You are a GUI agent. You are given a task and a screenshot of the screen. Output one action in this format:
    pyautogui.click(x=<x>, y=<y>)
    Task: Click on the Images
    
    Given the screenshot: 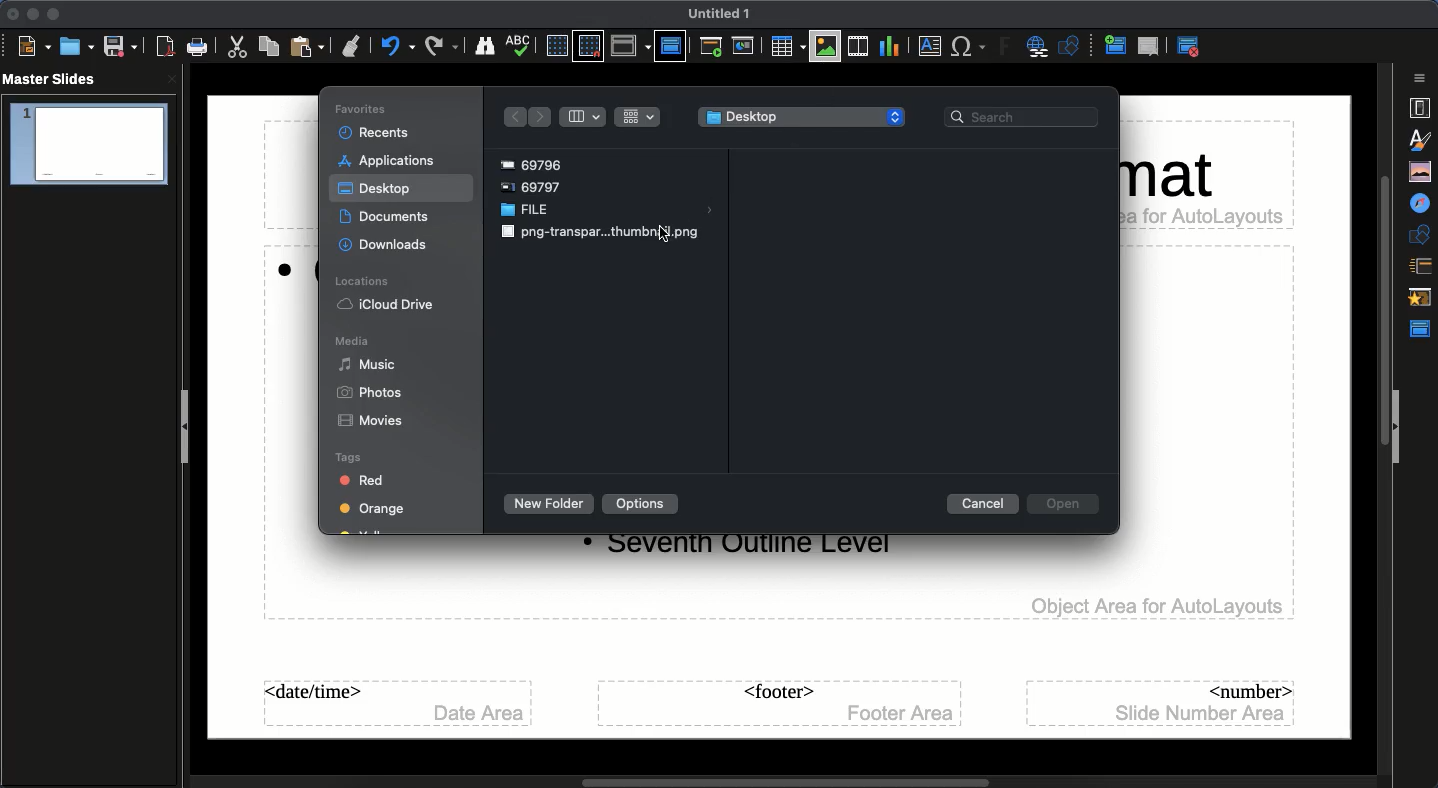 What is the action you would take?
    pyautogui.click(x=826, y=46)
    